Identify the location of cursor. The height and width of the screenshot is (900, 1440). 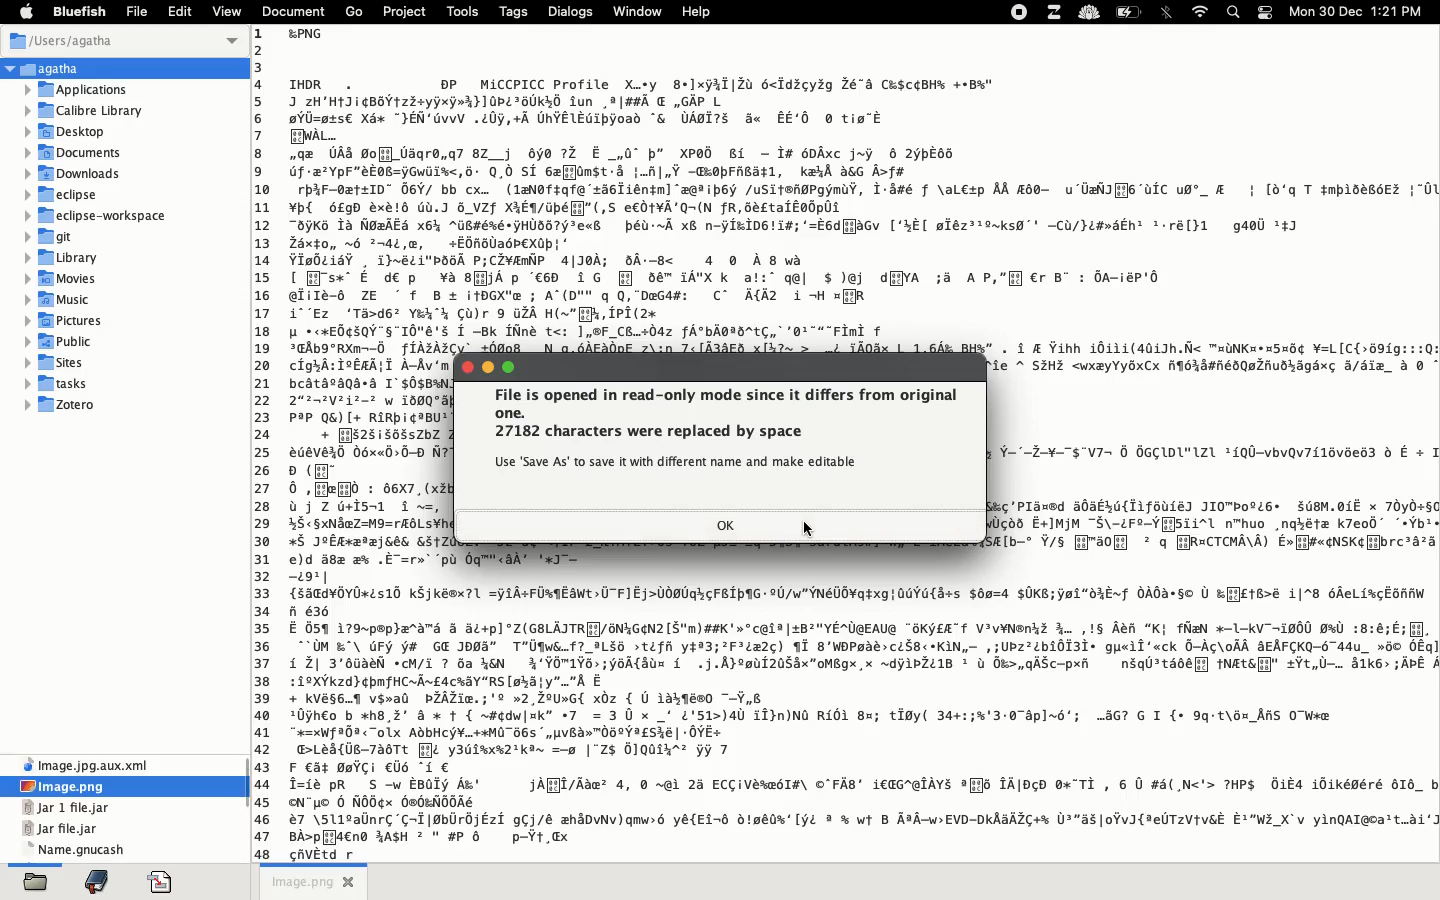
(808, 531).